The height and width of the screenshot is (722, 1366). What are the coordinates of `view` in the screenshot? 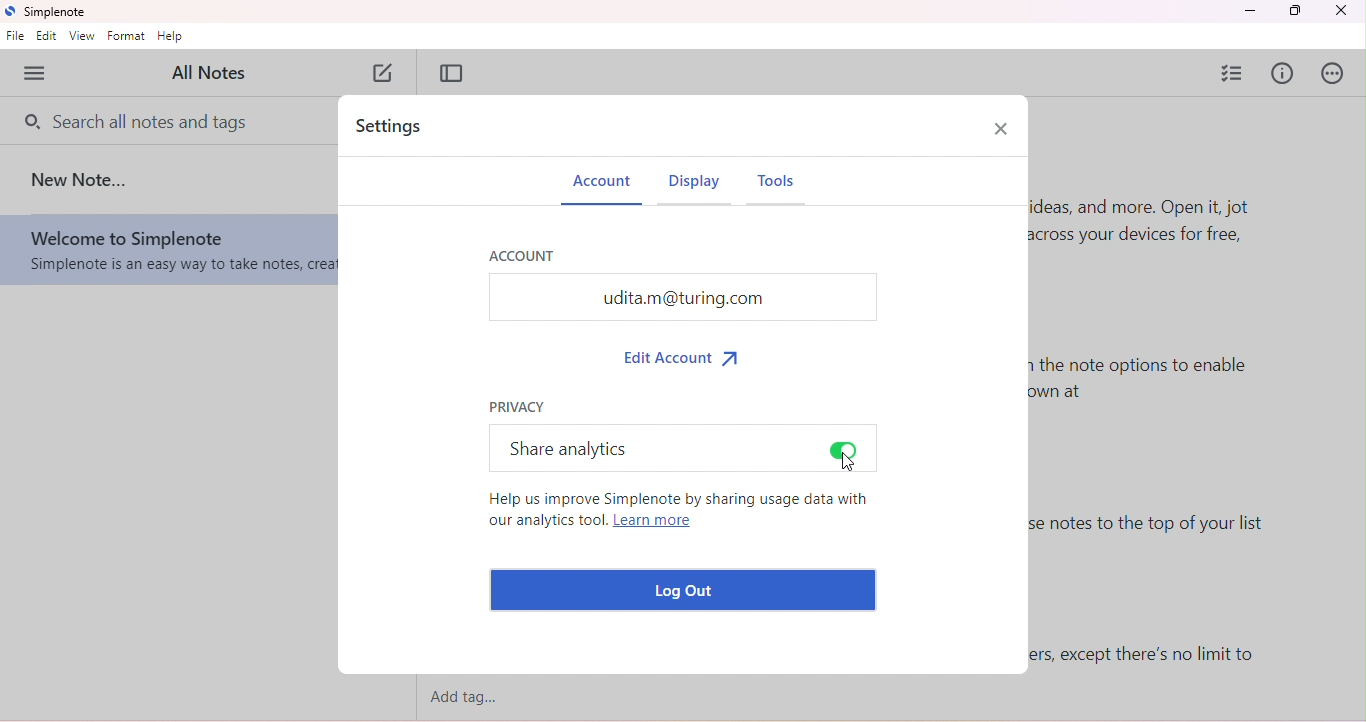 It's located at (83, 36).